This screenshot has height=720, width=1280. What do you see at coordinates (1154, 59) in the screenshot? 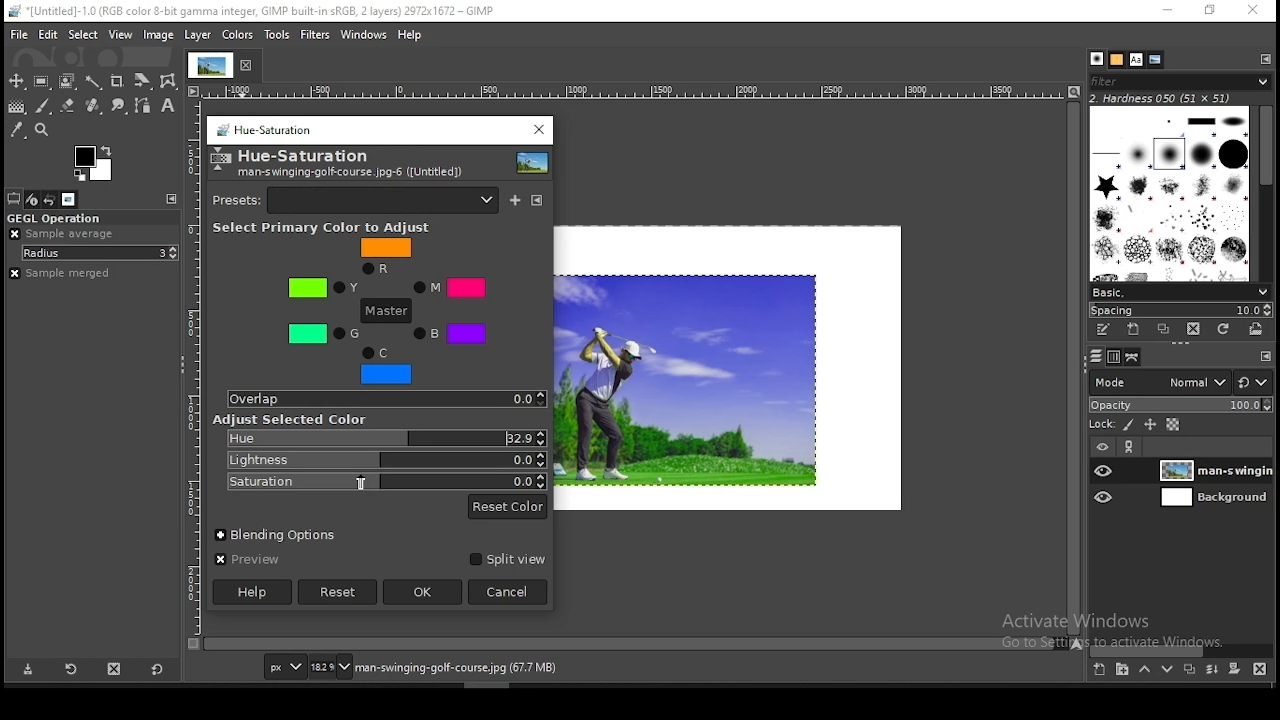
I see `document history` at bounding box center [1154, 59].